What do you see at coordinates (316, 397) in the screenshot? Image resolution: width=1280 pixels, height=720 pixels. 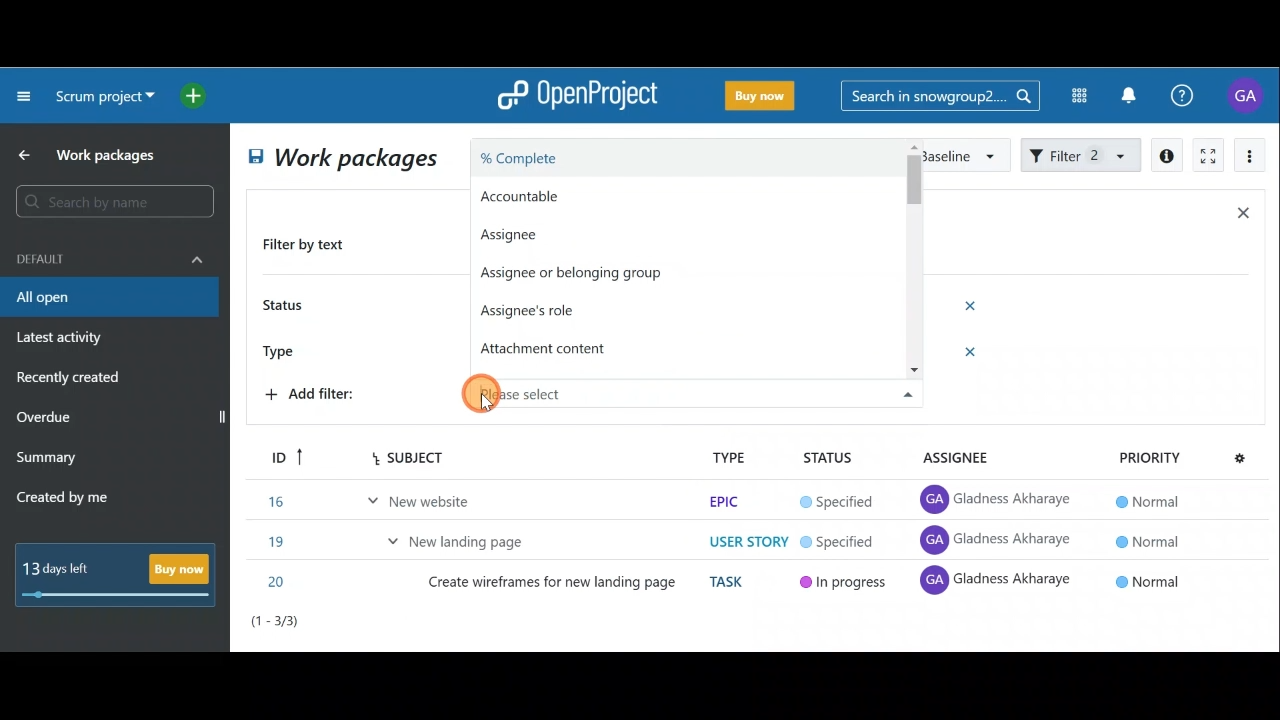 I see `Add Filter` at bounding box center [316, 397].